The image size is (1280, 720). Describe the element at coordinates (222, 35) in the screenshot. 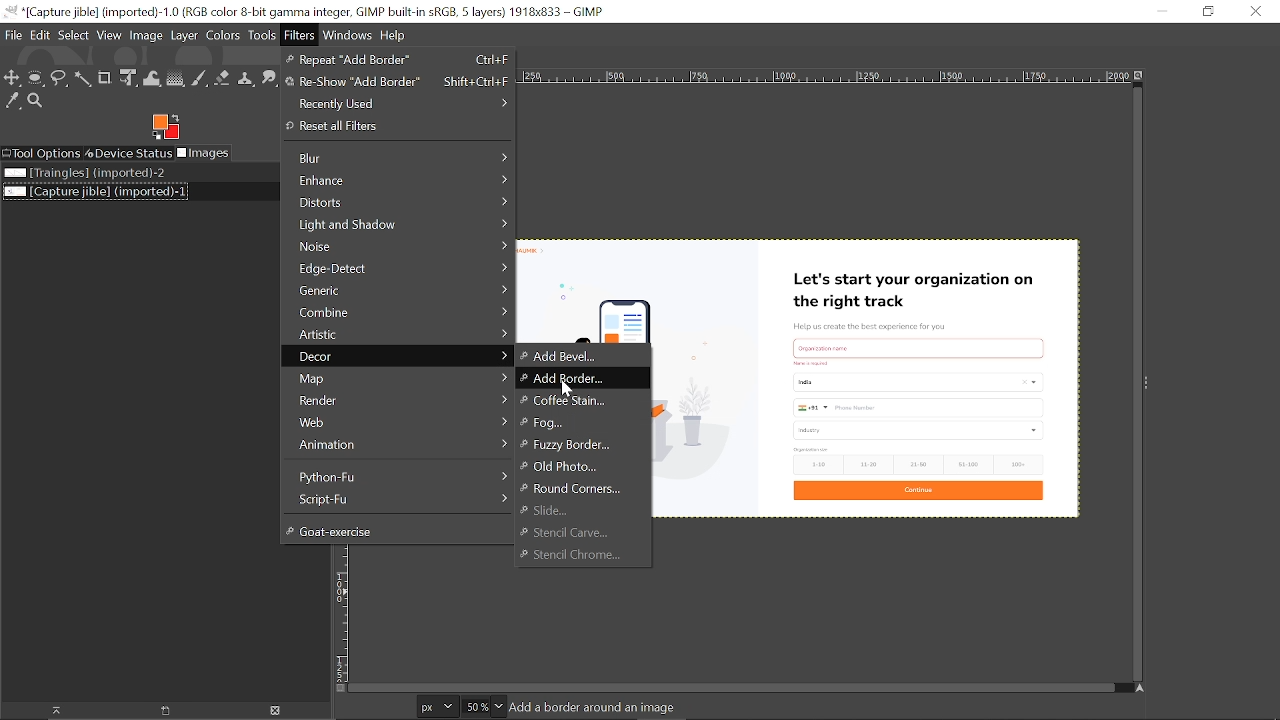

I see `Colors` at that location.